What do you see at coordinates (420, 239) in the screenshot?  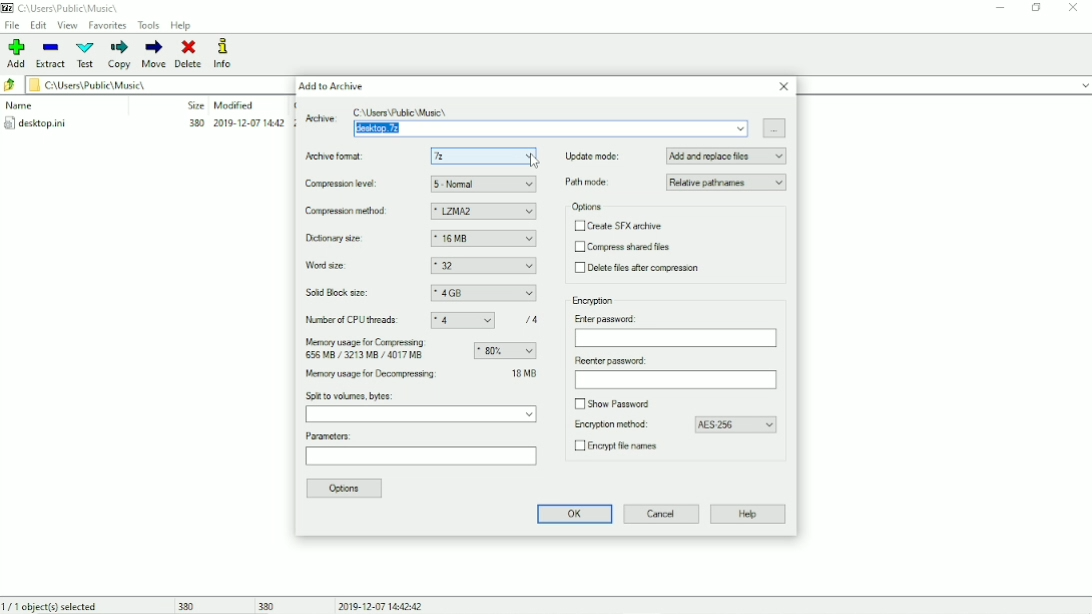 I see `Dictionary size` at bounding box center [420, 239].